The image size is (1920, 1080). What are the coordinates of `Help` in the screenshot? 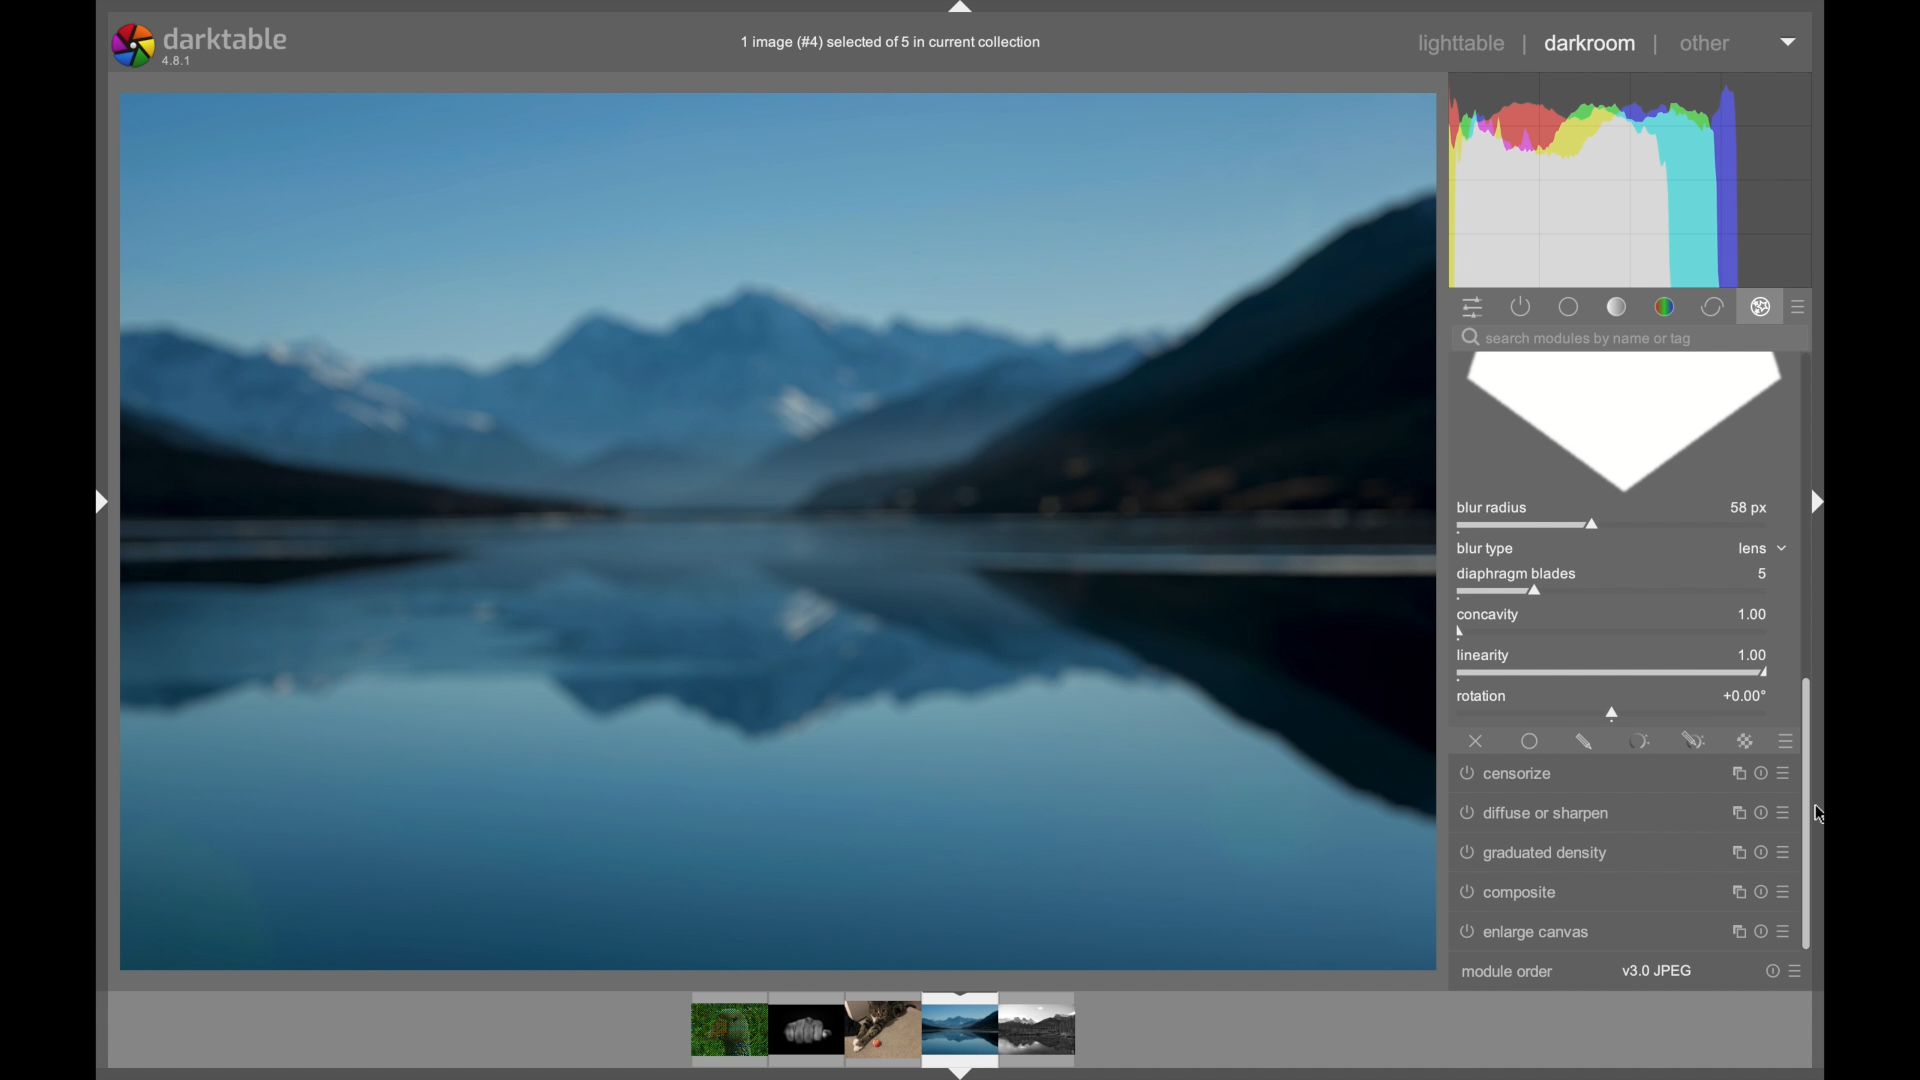 It's located at (1760, 928).